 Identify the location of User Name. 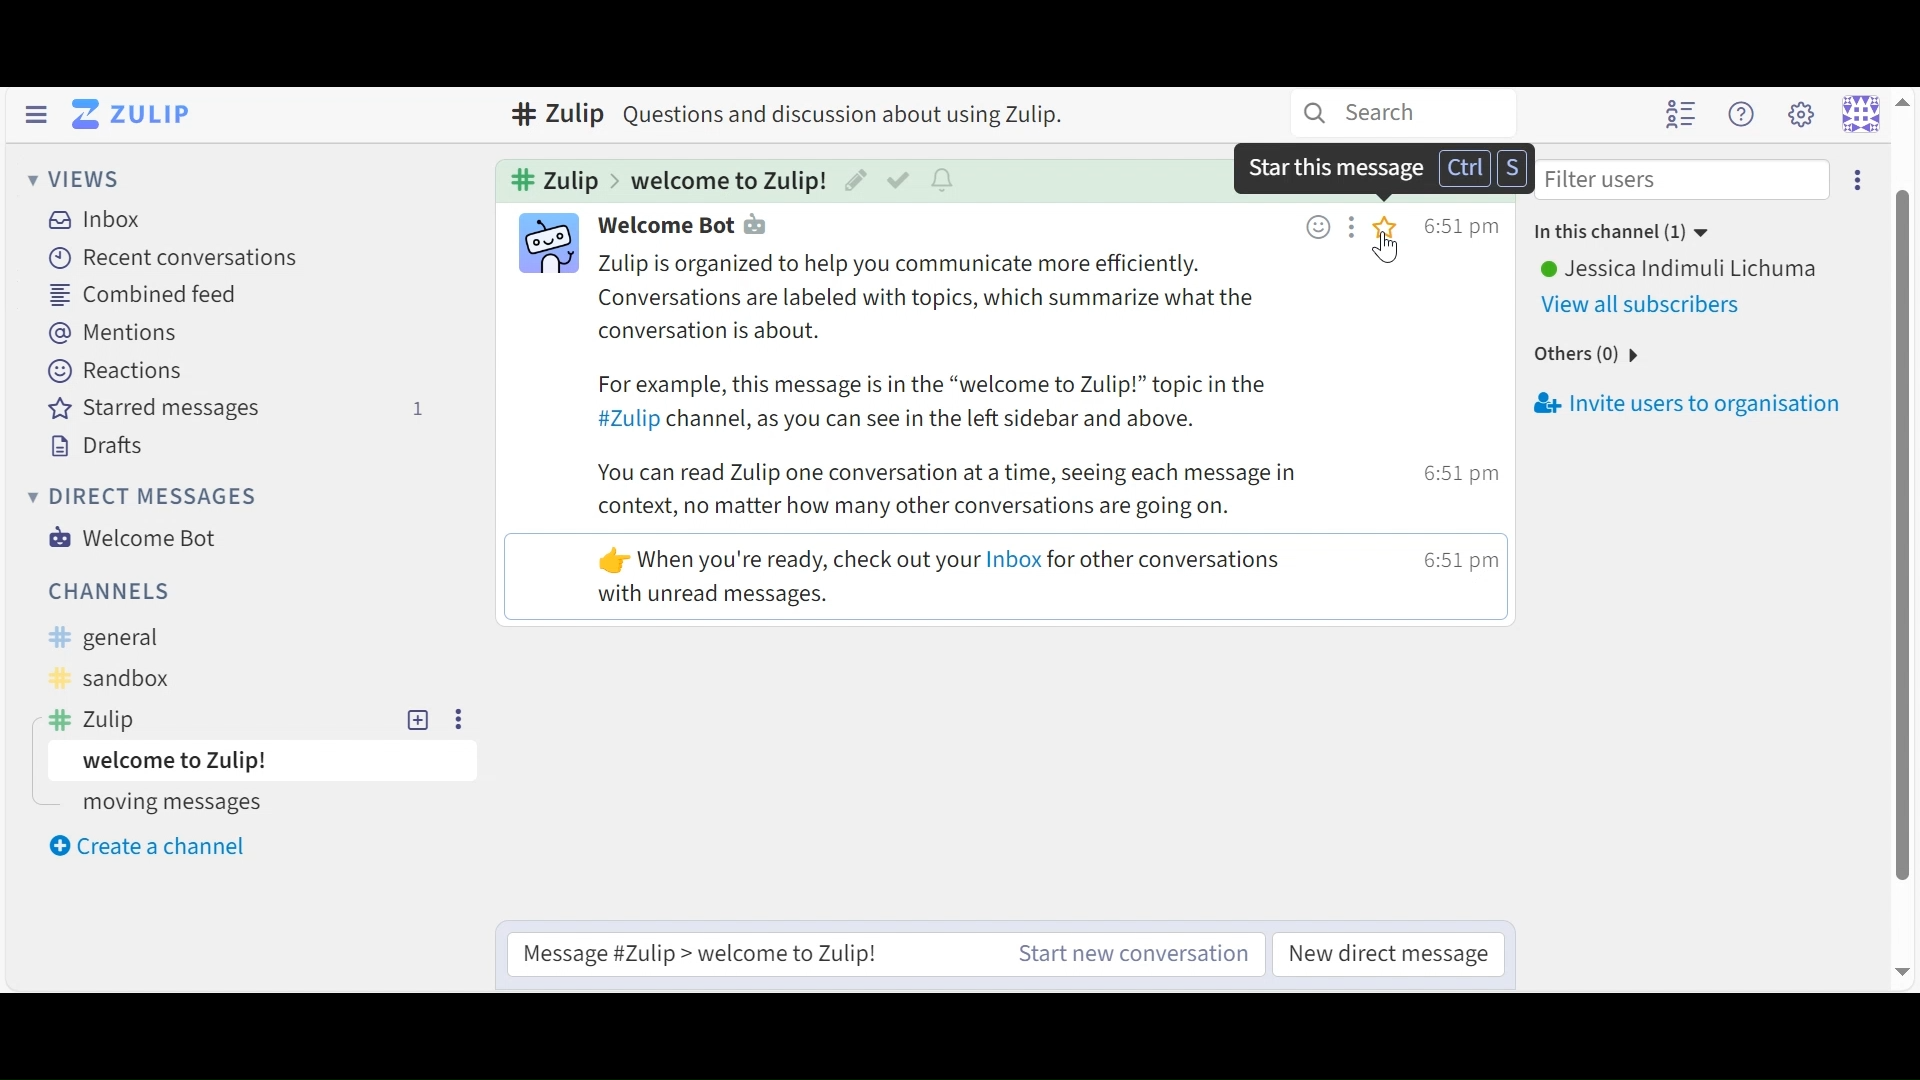
(1689, 268).